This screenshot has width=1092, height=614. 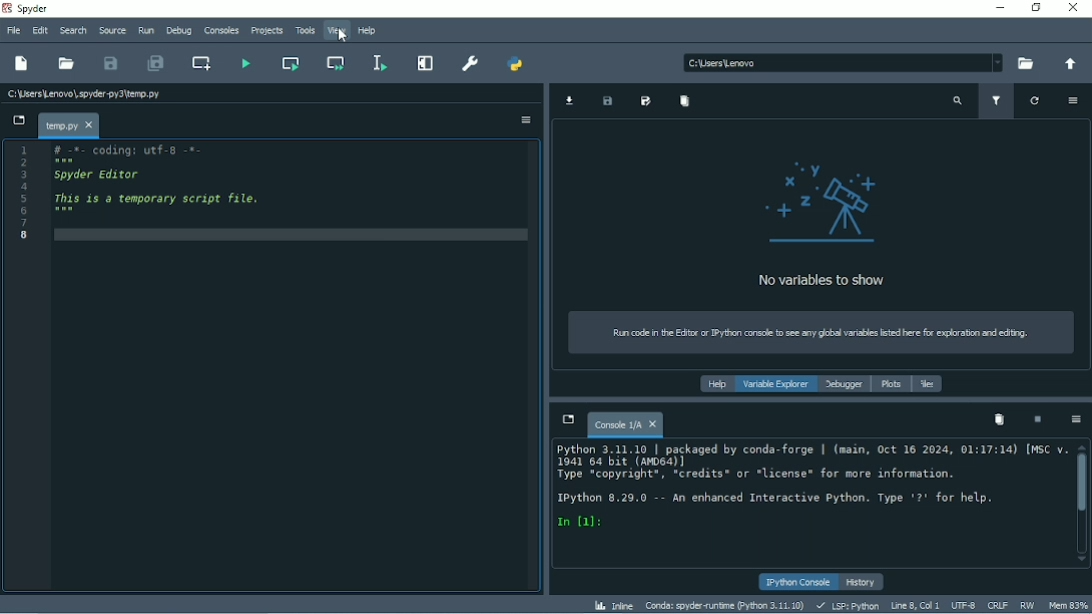 I want to click on Inline, so click(x=614, y=605).